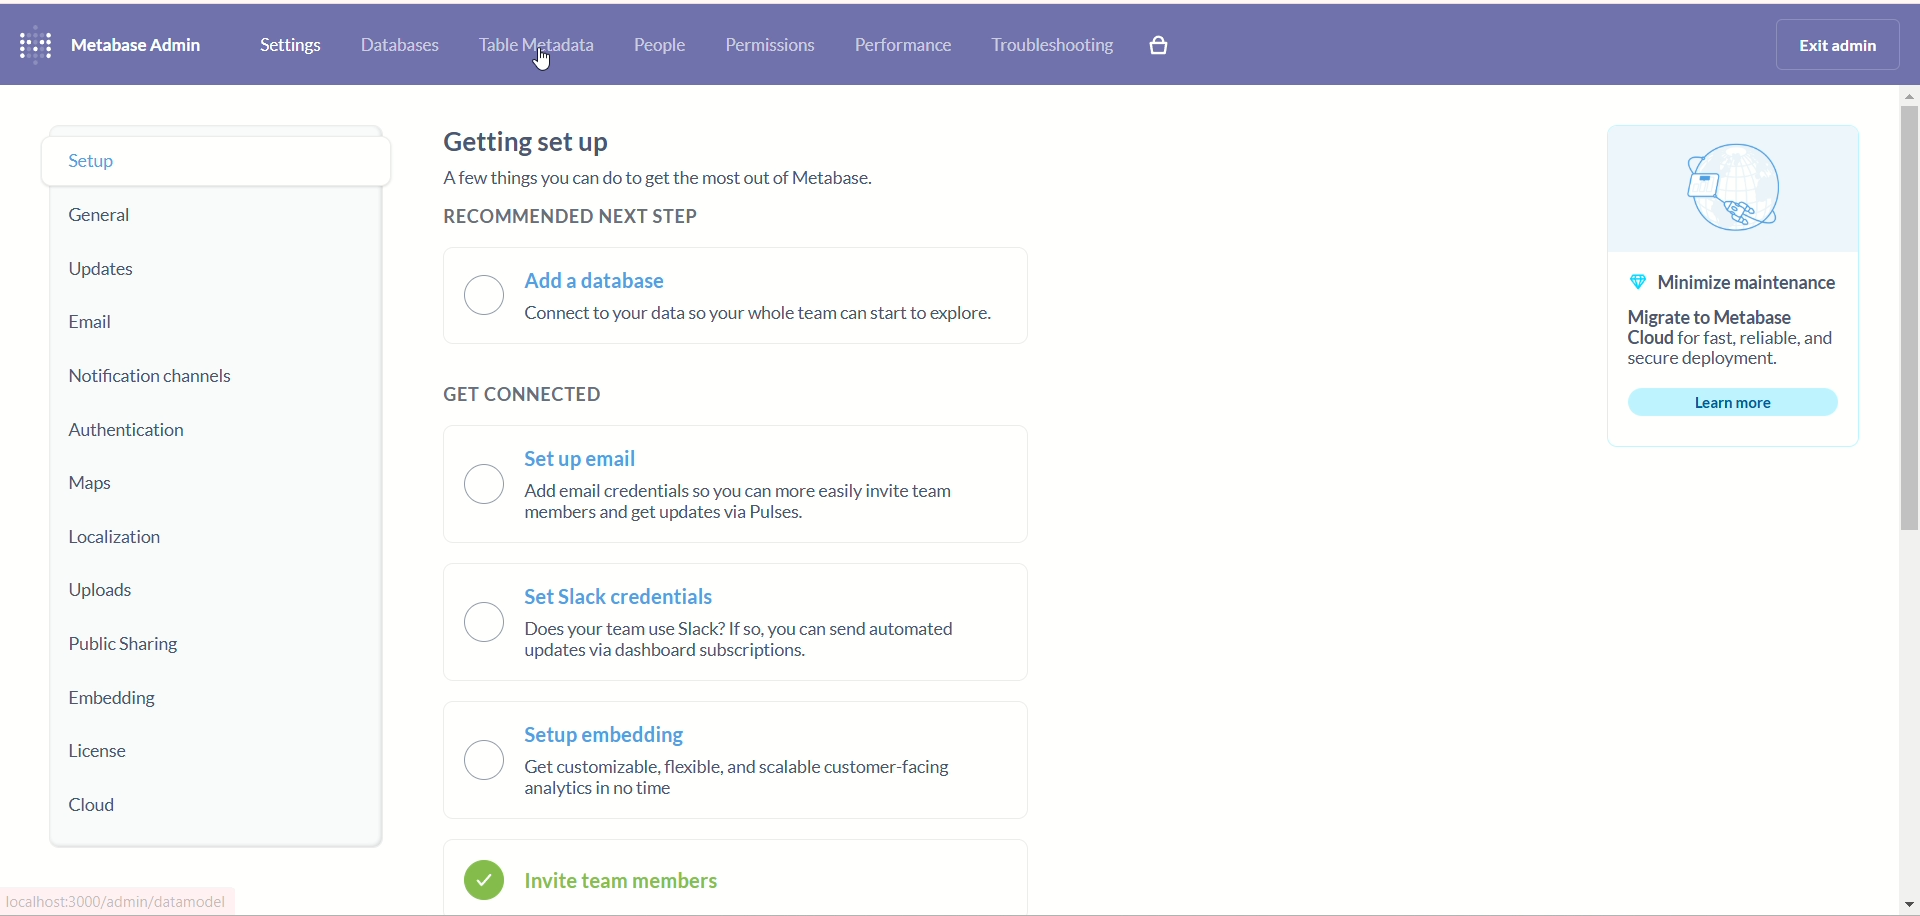 The height and width of the screenshot is (916, 1920). Describe the element at coordinates (123, 538) in the screenshot. I see `localization` at that location.